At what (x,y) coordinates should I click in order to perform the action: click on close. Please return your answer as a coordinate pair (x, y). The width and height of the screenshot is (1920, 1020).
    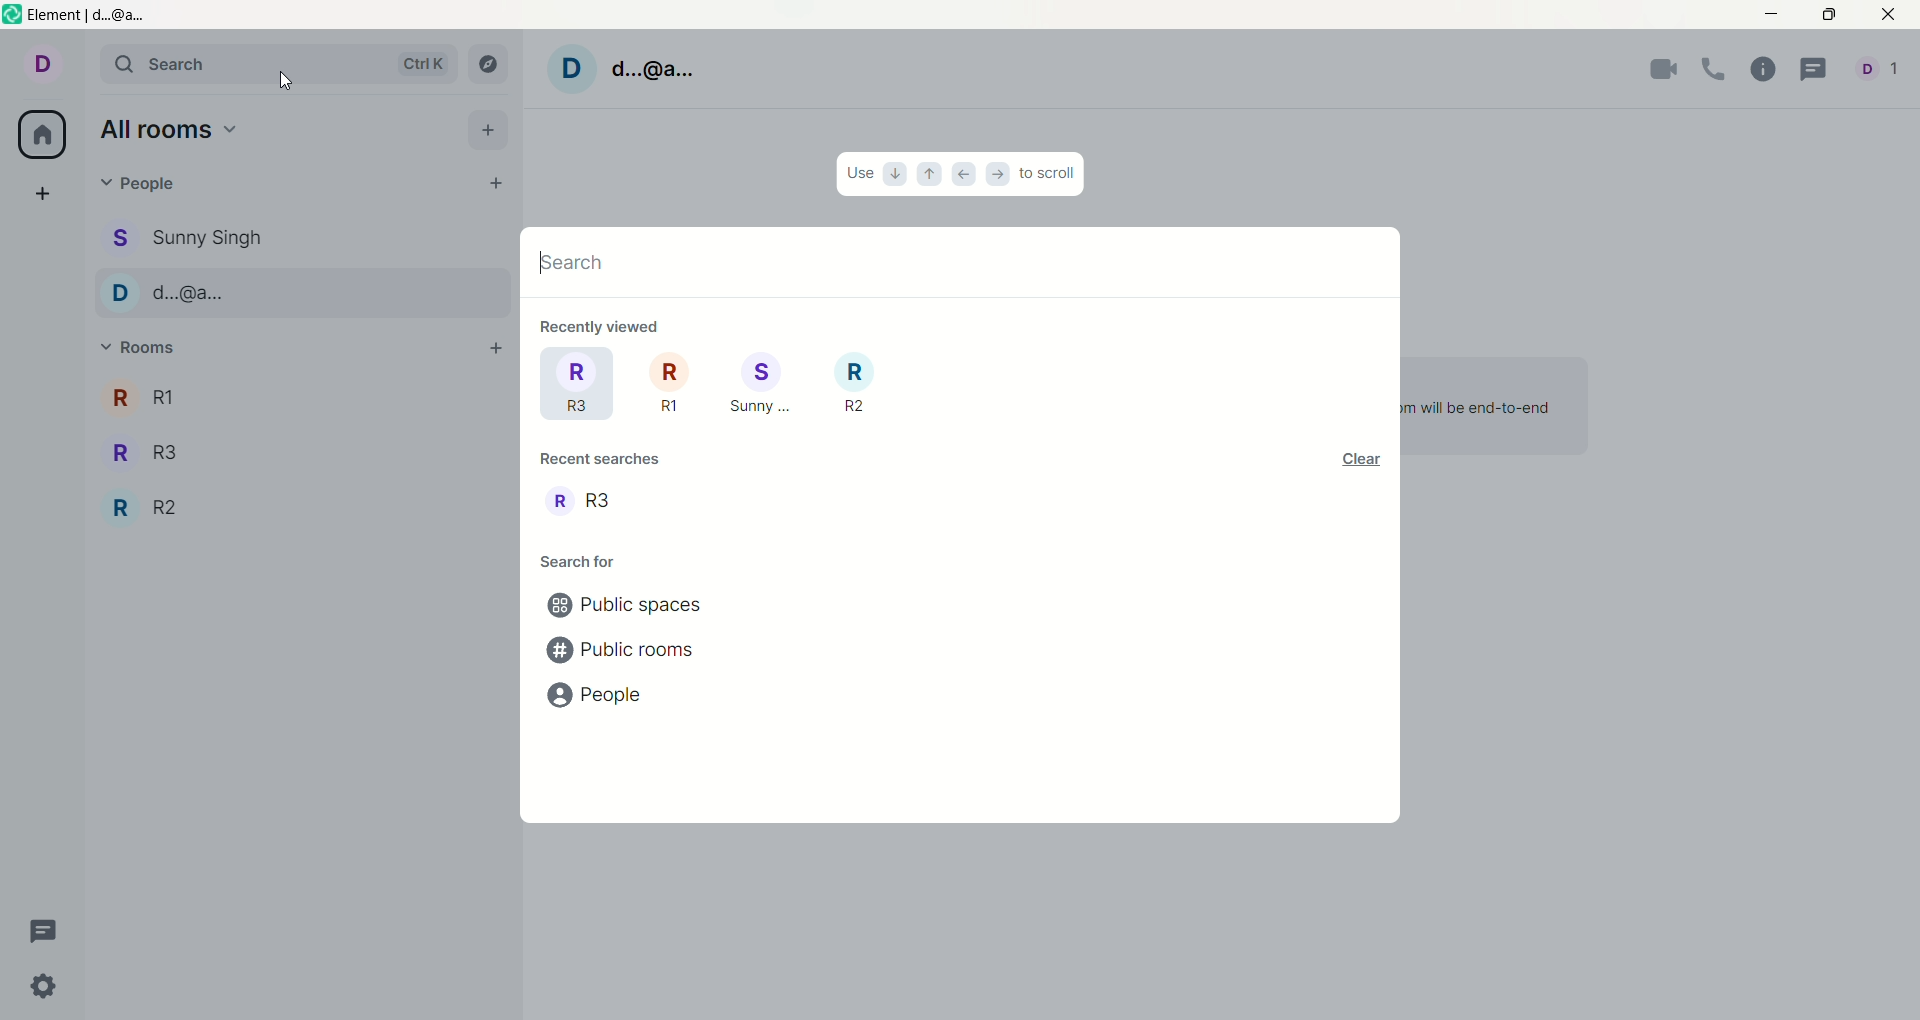
    Looking at the image, I should click on (1883, 17).